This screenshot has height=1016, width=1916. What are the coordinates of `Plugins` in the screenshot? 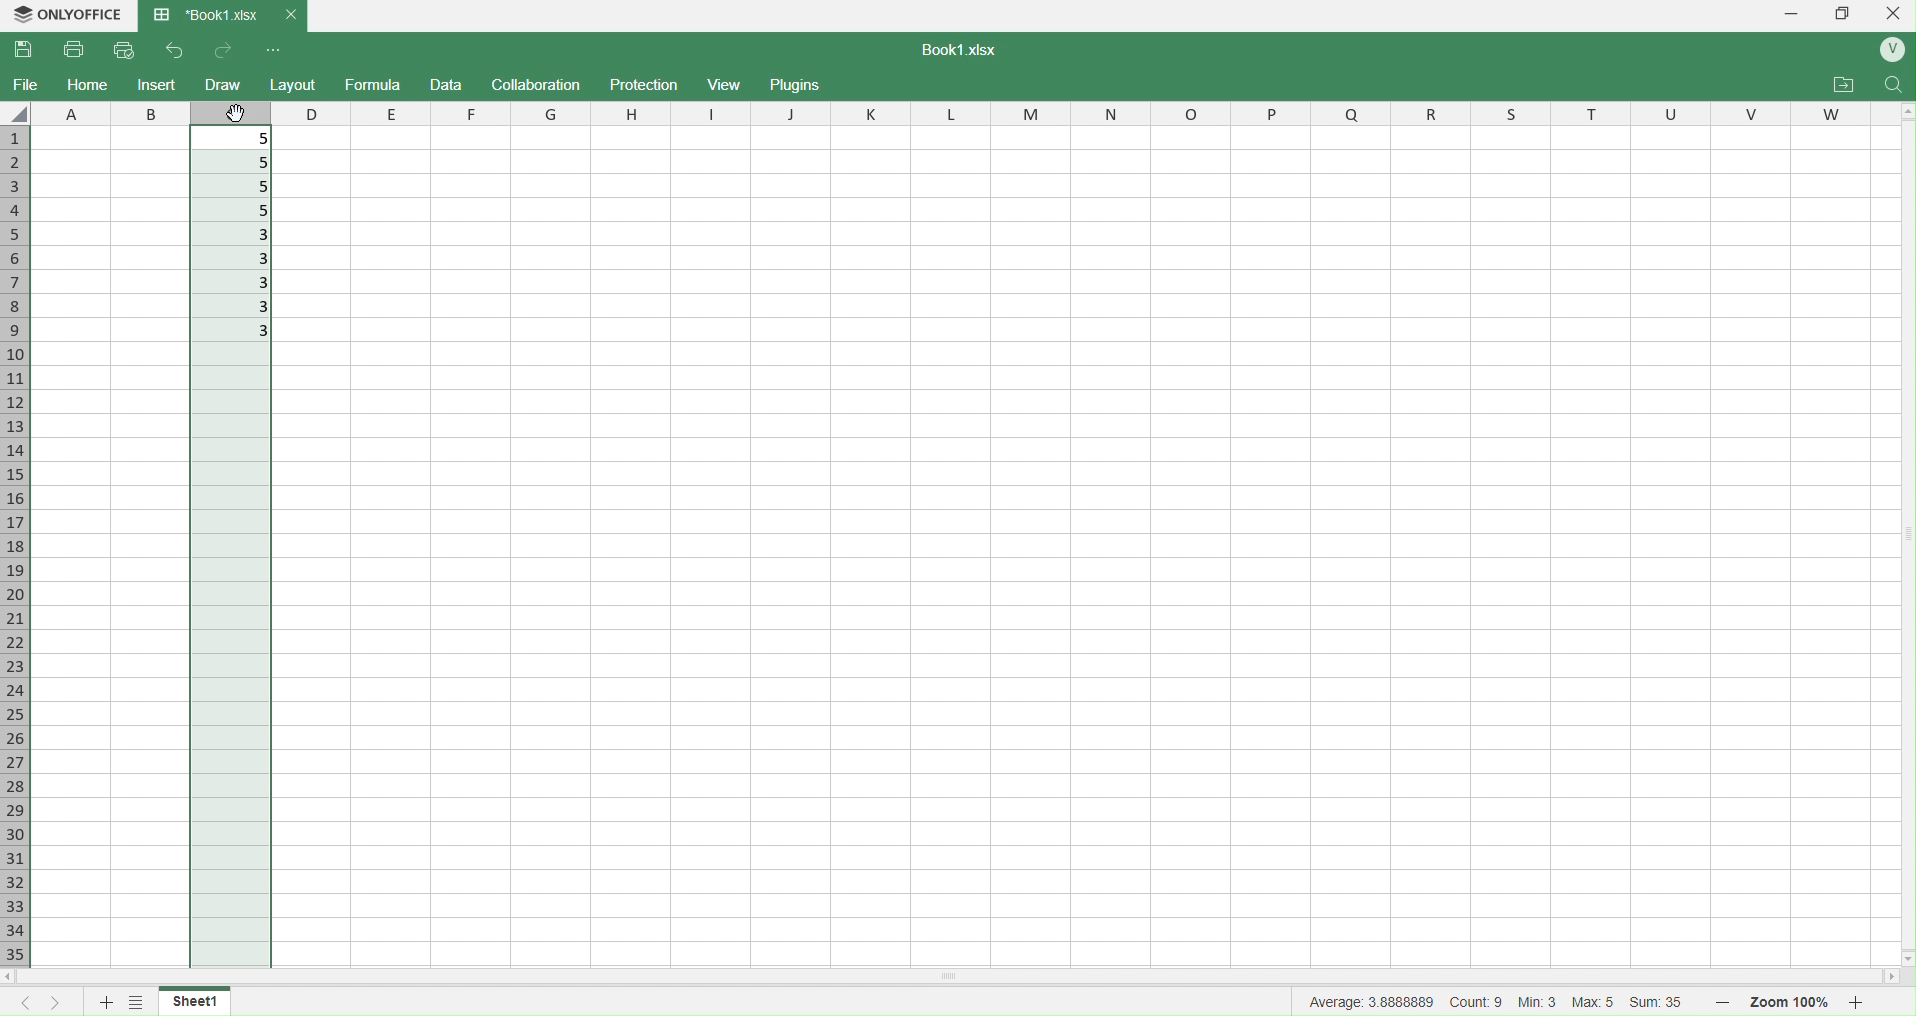 It's located at (794, 83).